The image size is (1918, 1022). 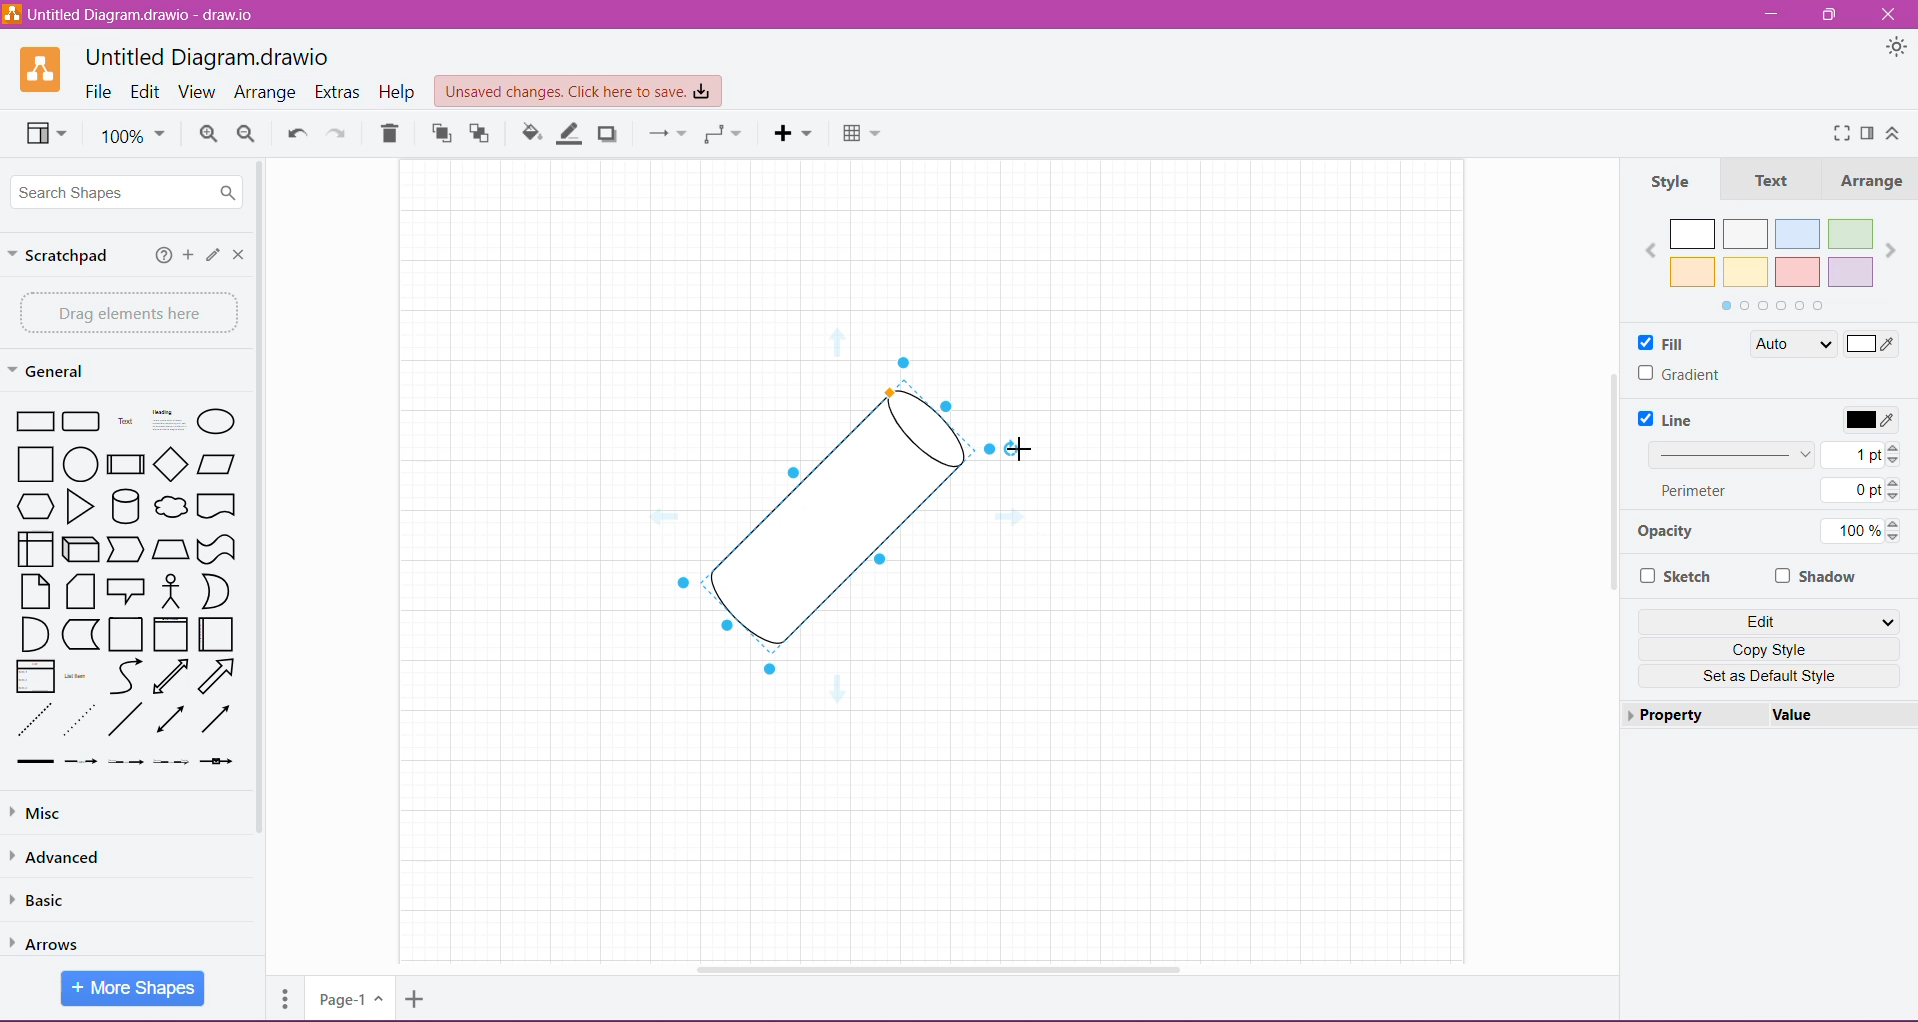 I want to click on Value, so click(x=1795, y=715).